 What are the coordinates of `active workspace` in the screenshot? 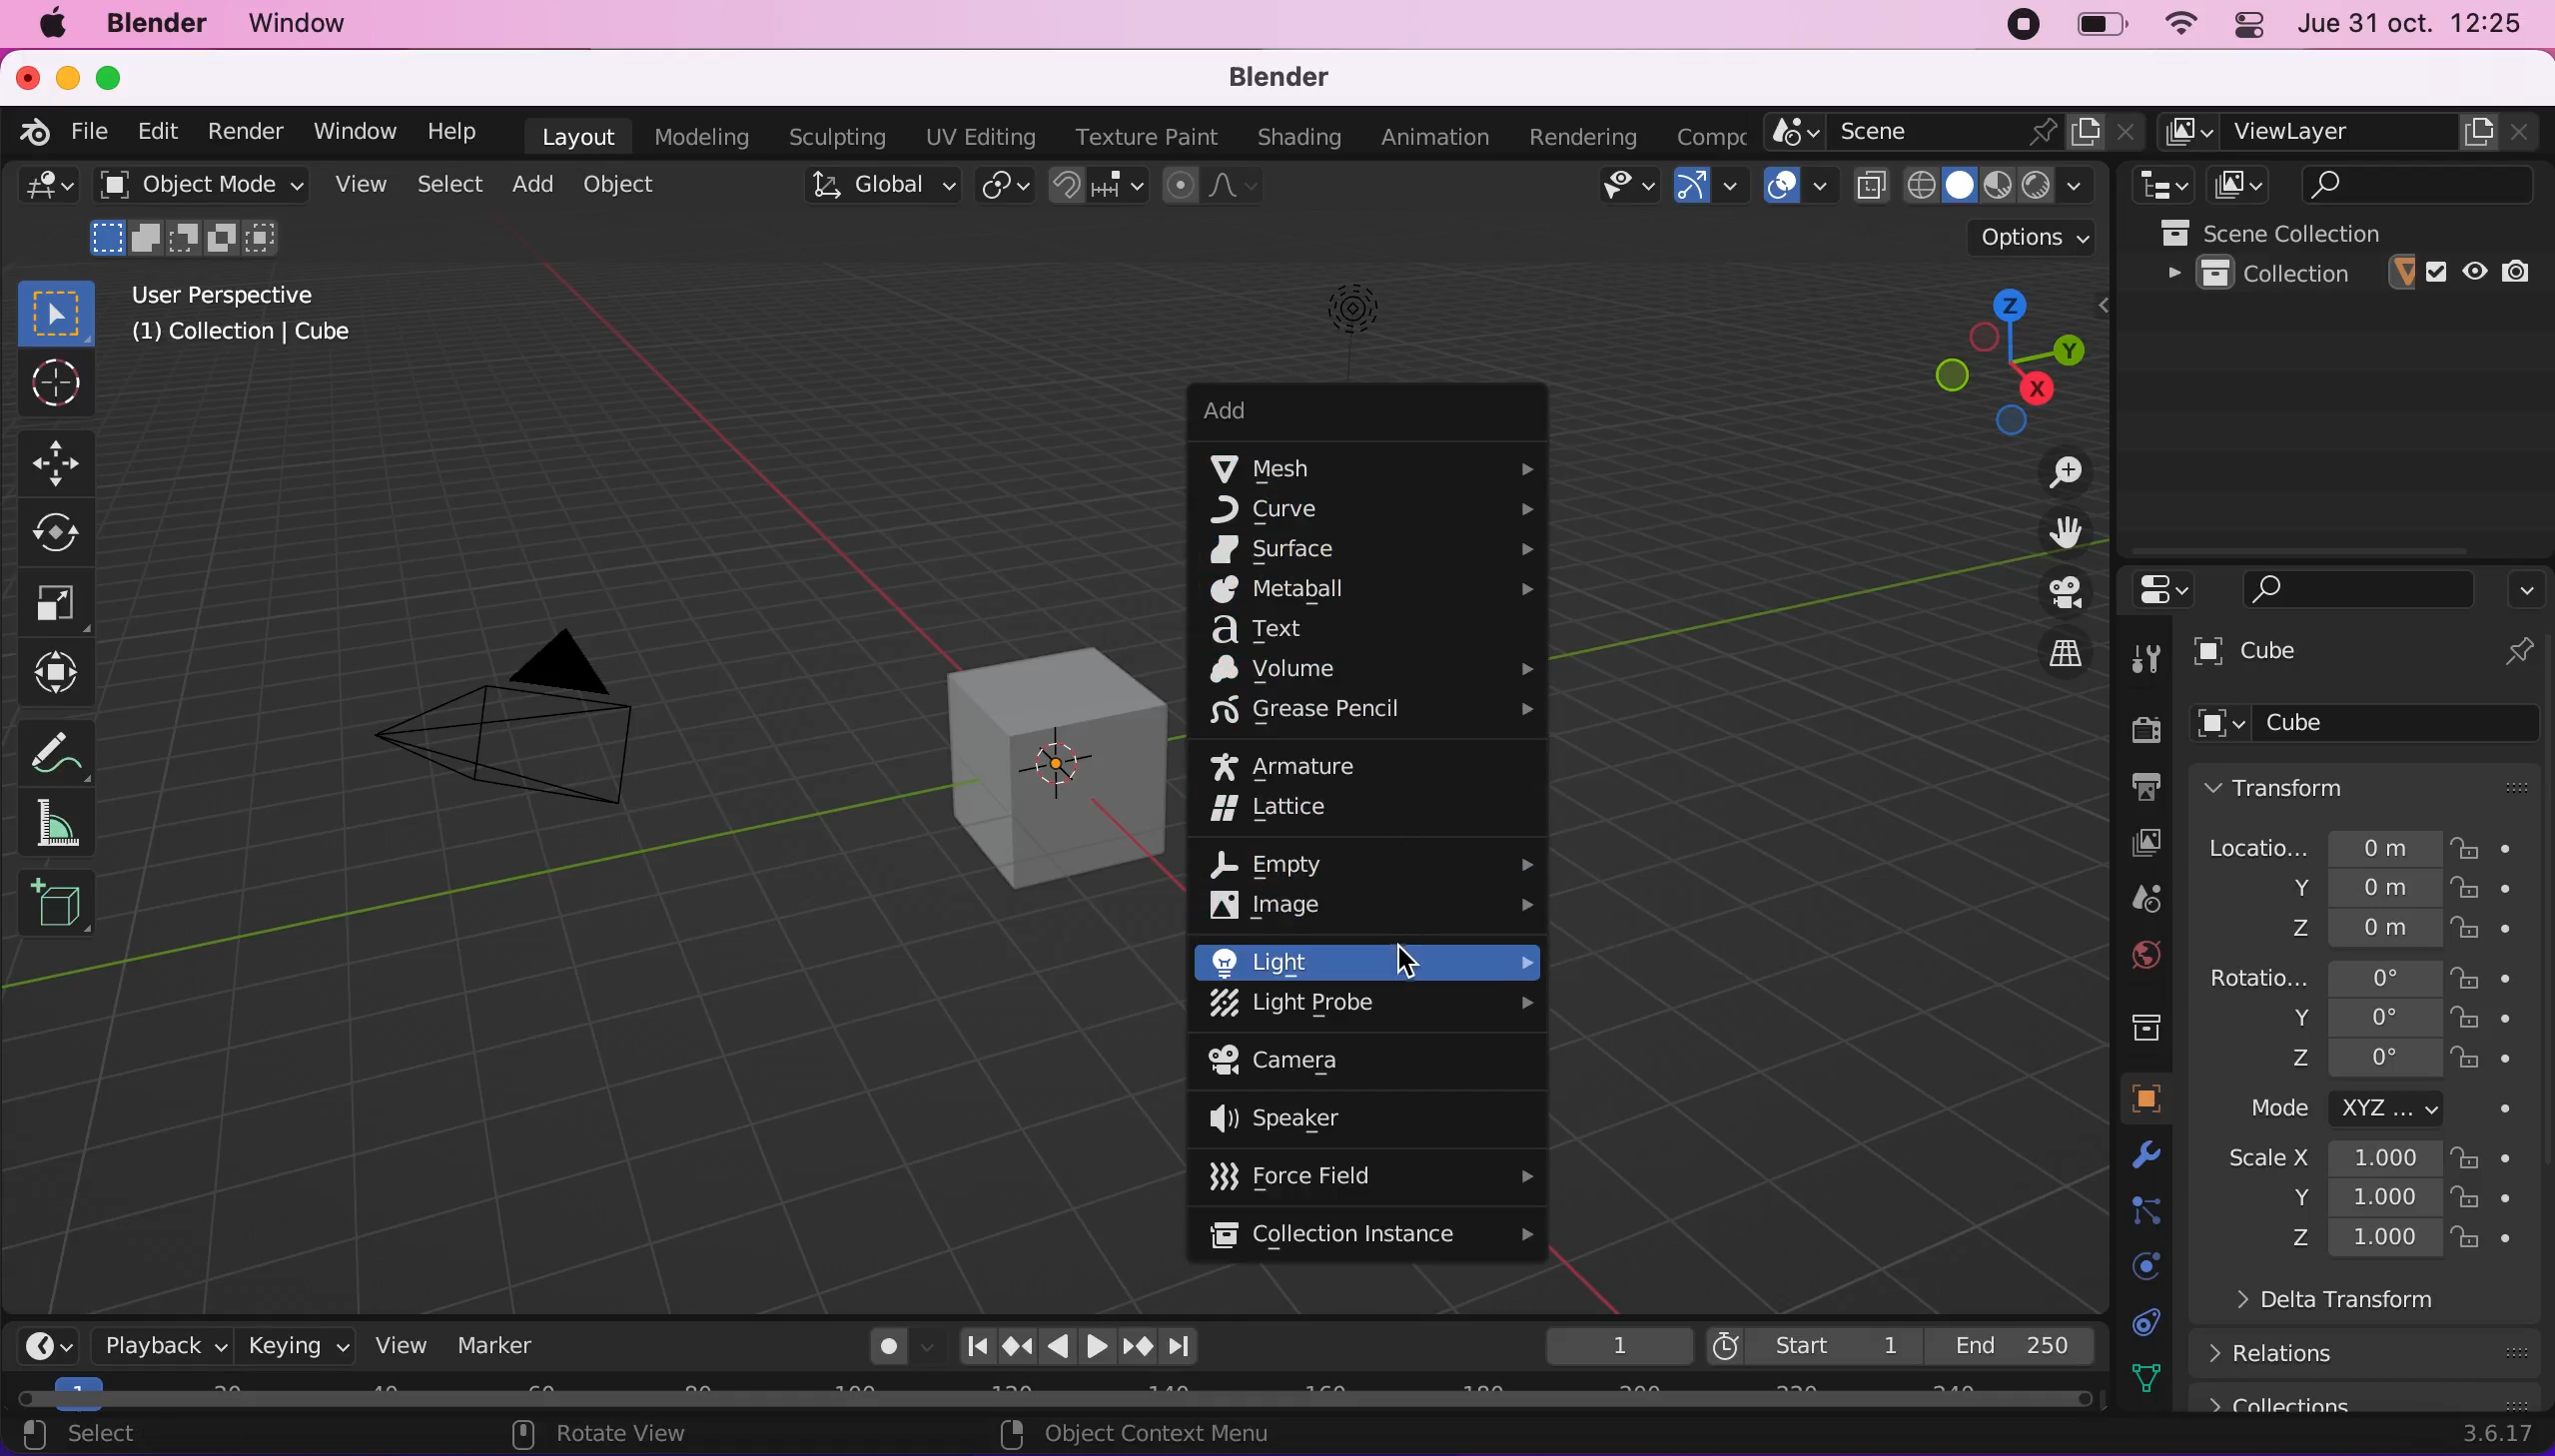 It's located at (1702, 137).